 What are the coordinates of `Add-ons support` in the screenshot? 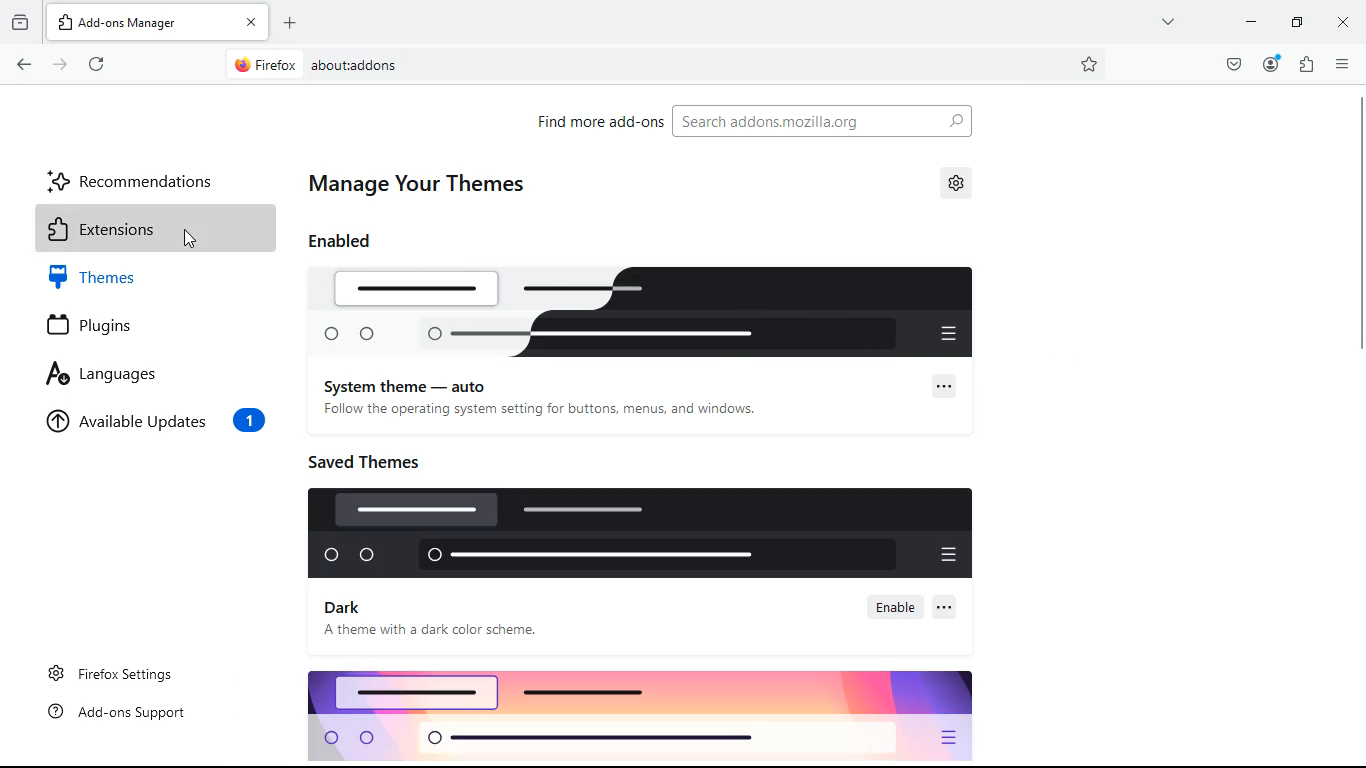 It's located at (126, 714).